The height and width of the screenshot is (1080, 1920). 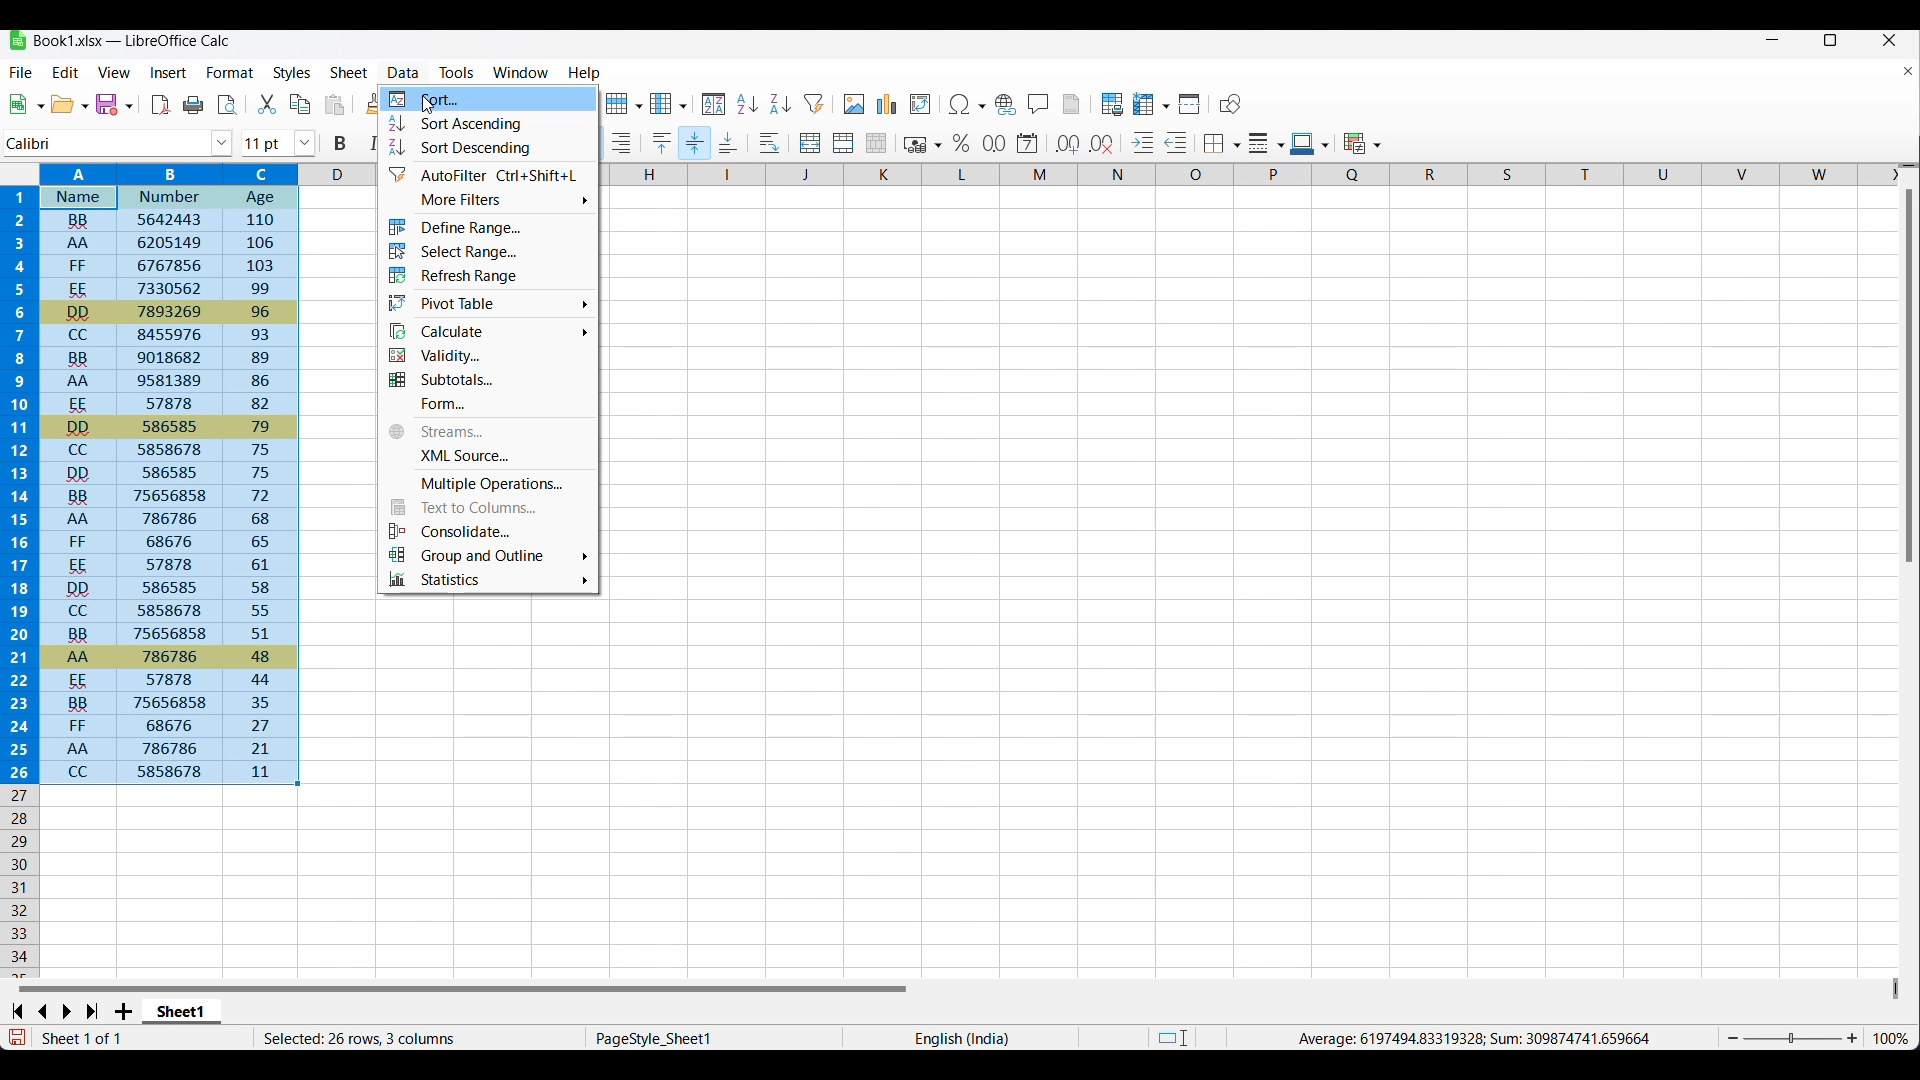 What do you see at coordinates (621, 143) in the screenshot?
I see `Align right` at bounding box center [621, 143].